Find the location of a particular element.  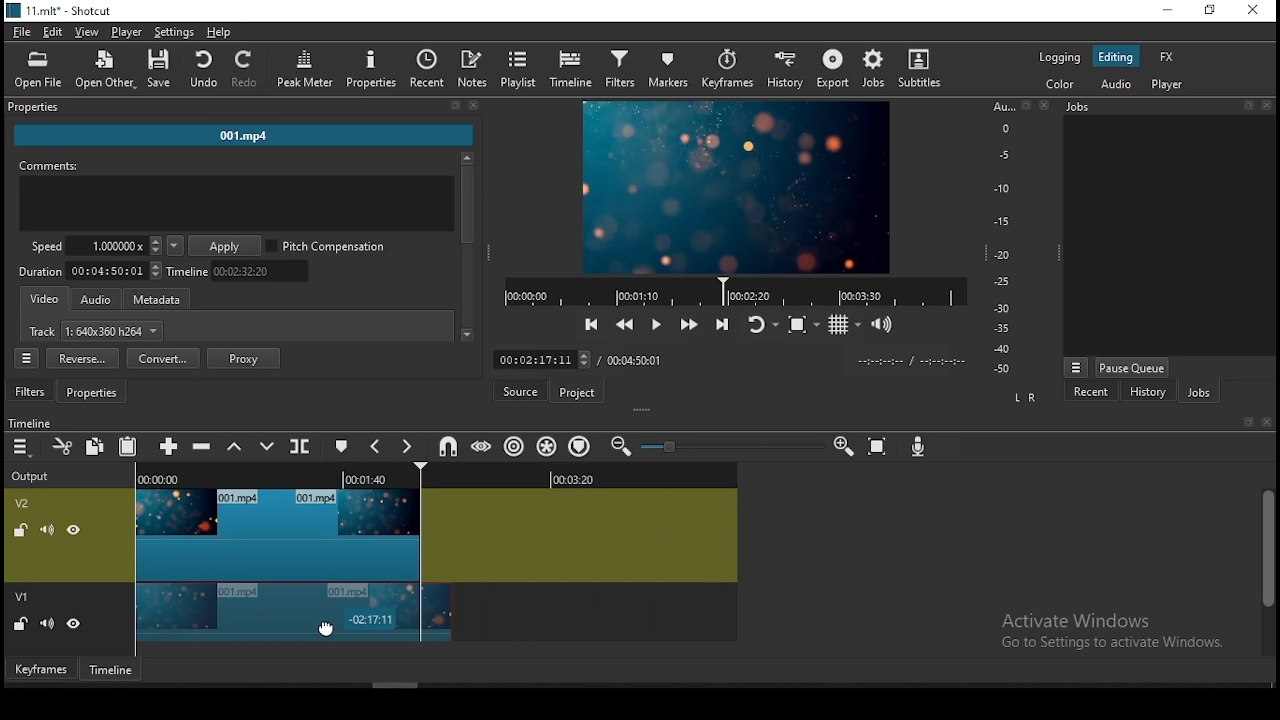

apply is located at coordinates (227, 247).